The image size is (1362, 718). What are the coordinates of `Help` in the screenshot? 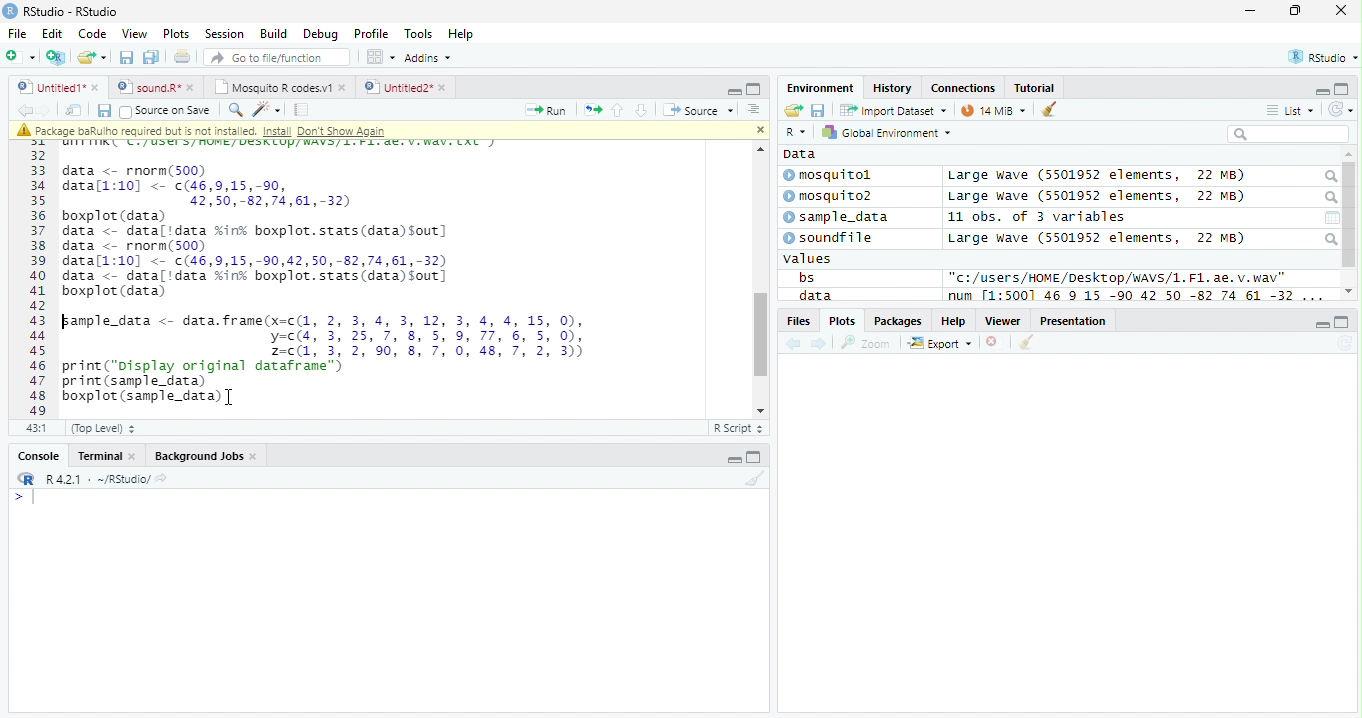 It's located at (463, 34).